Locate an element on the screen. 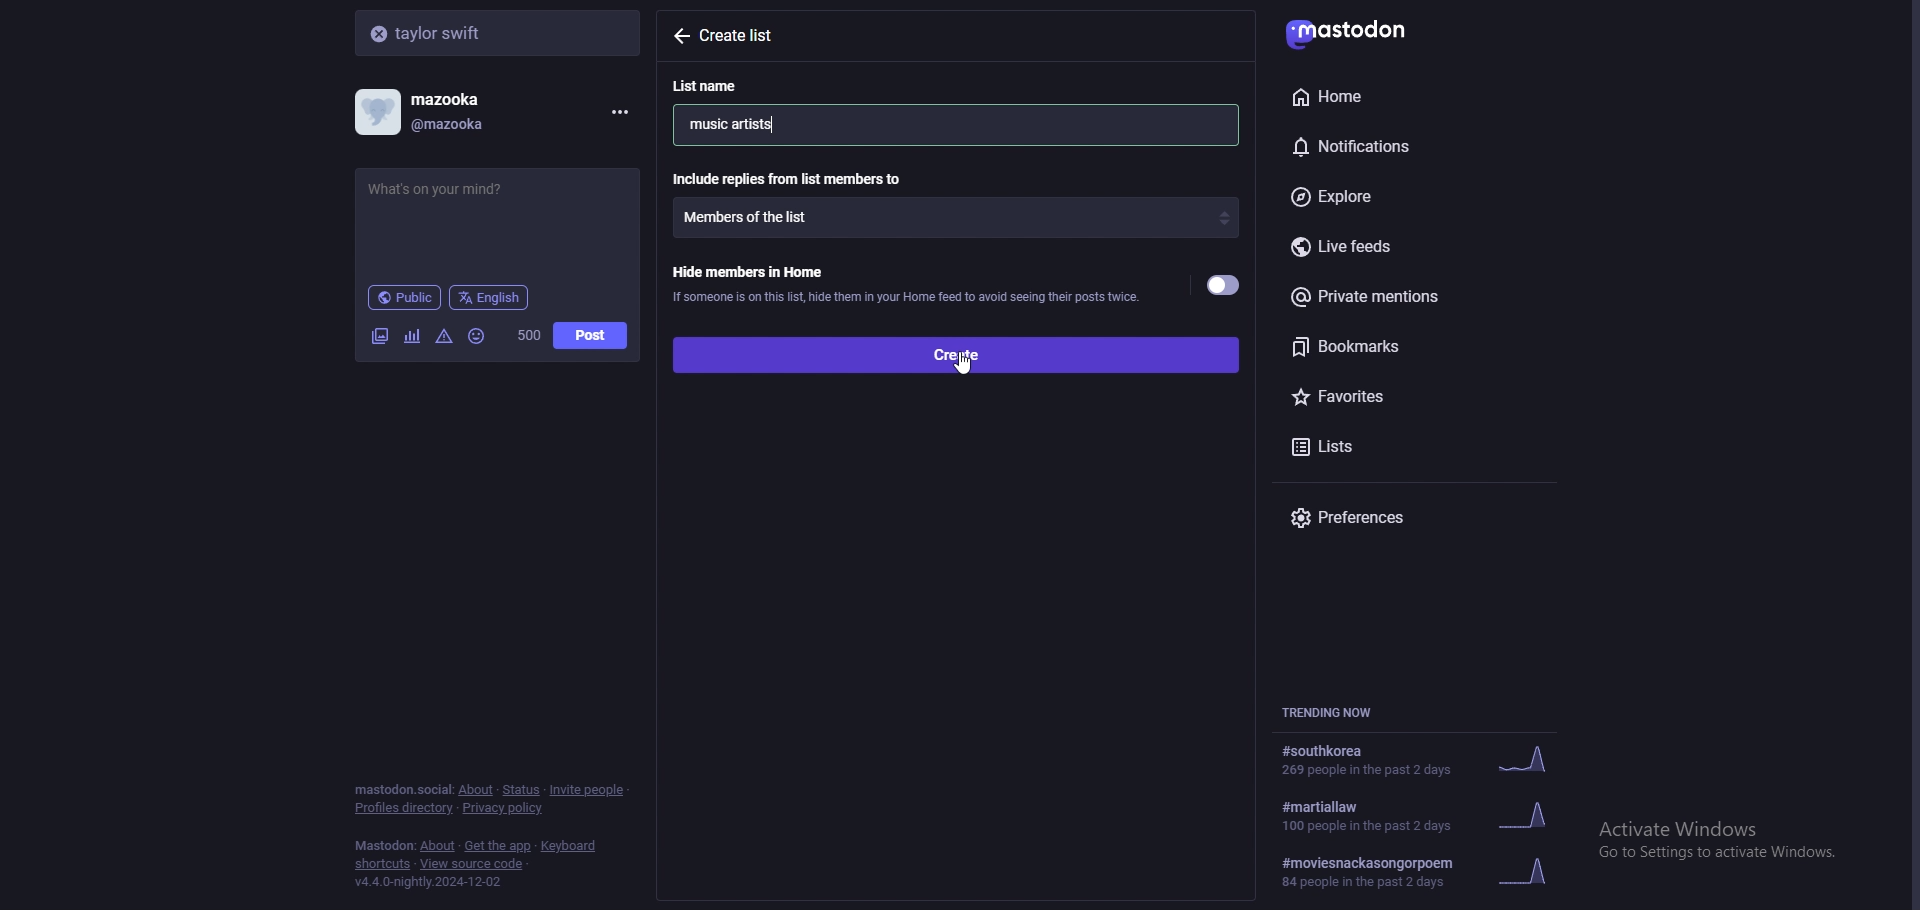 The height and width of the screenshot is (910, 1920). view source code is located at coordinates (472, 865).